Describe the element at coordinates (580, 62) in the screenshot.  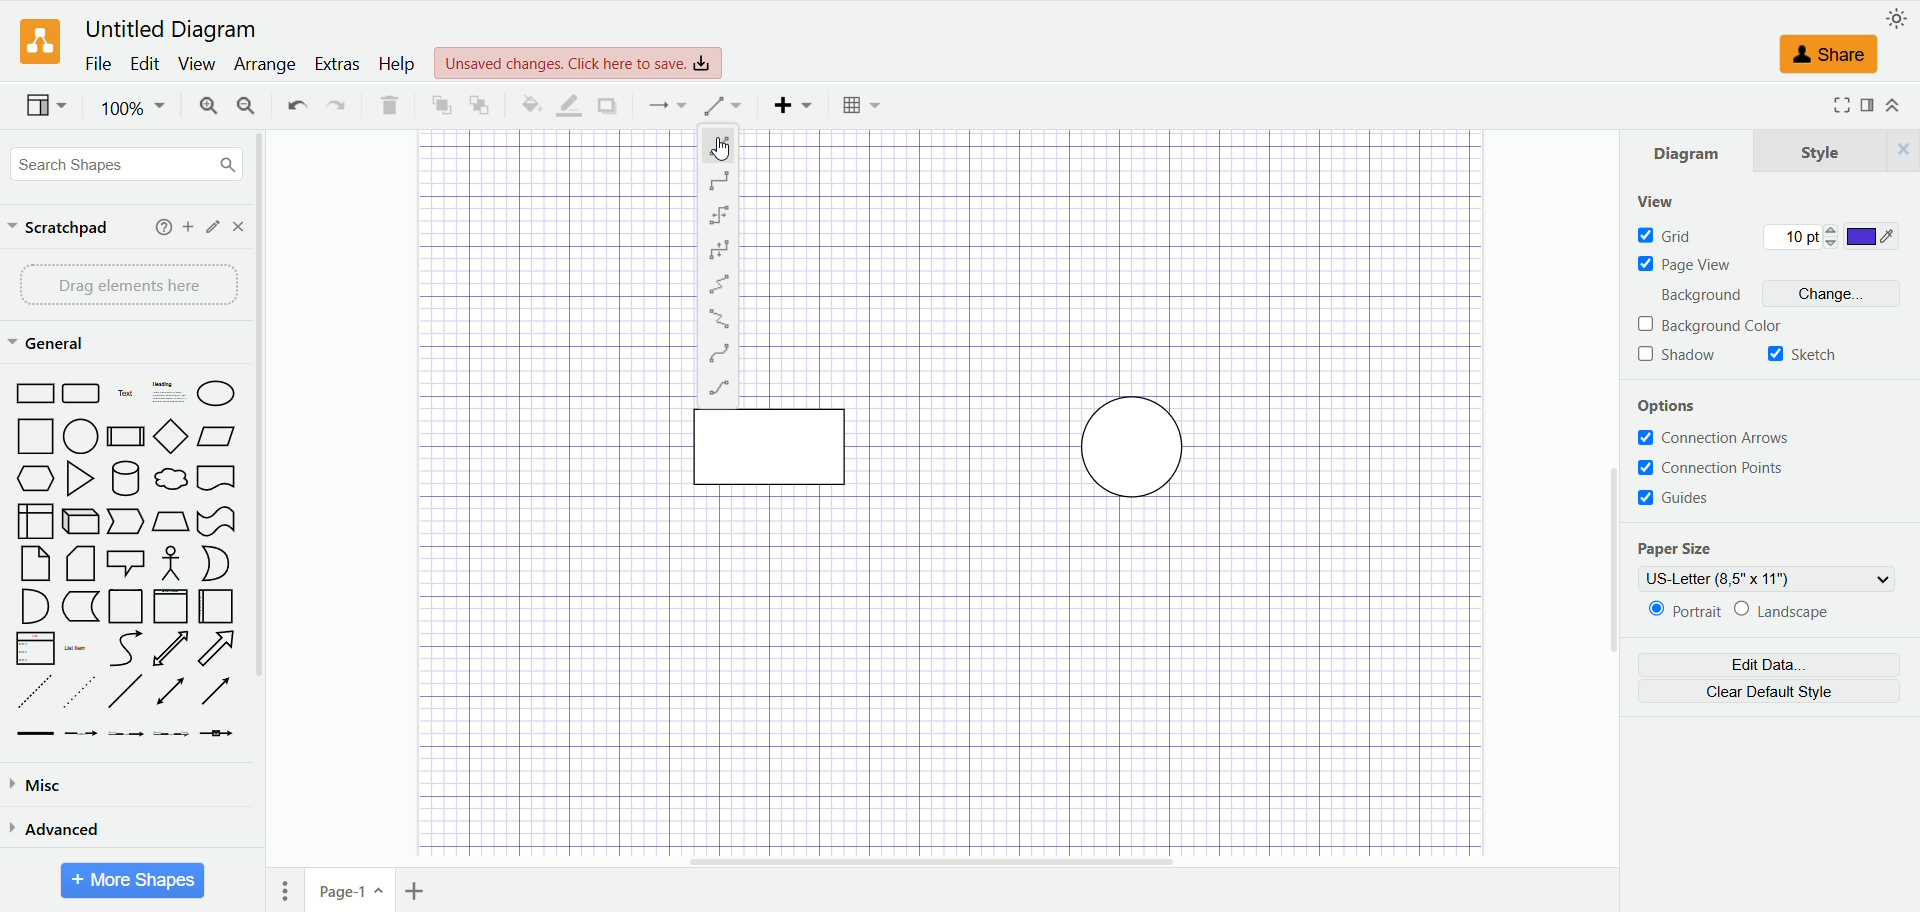
I see `Unsaved changes. Click here to save.` at that location.